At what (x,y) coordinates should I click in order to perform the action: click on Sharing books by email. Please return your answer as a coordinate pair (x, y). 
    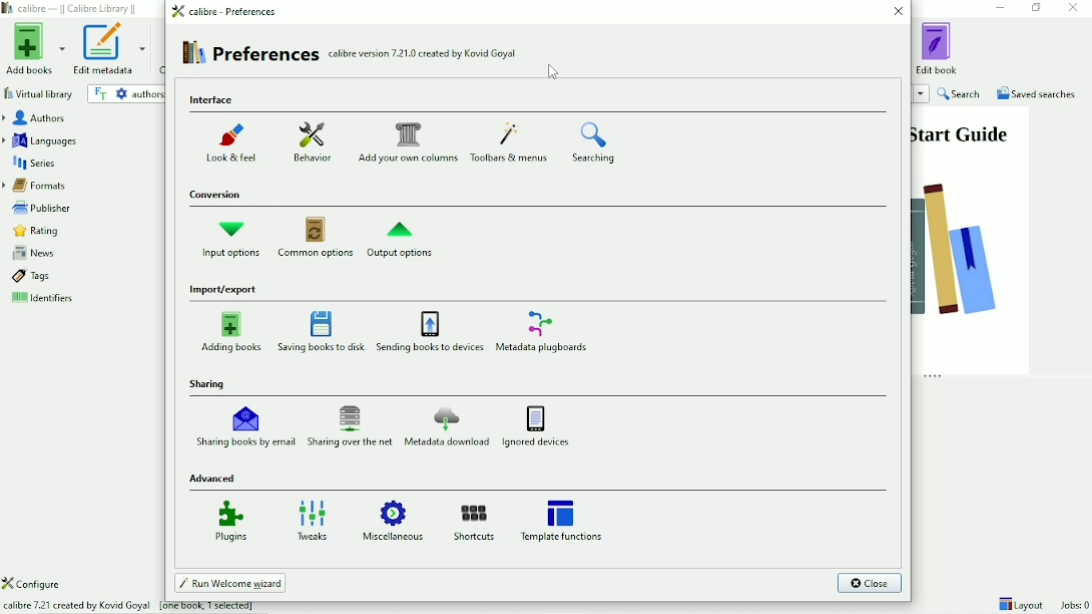
    Looking at the image, I should click on (242, 427).